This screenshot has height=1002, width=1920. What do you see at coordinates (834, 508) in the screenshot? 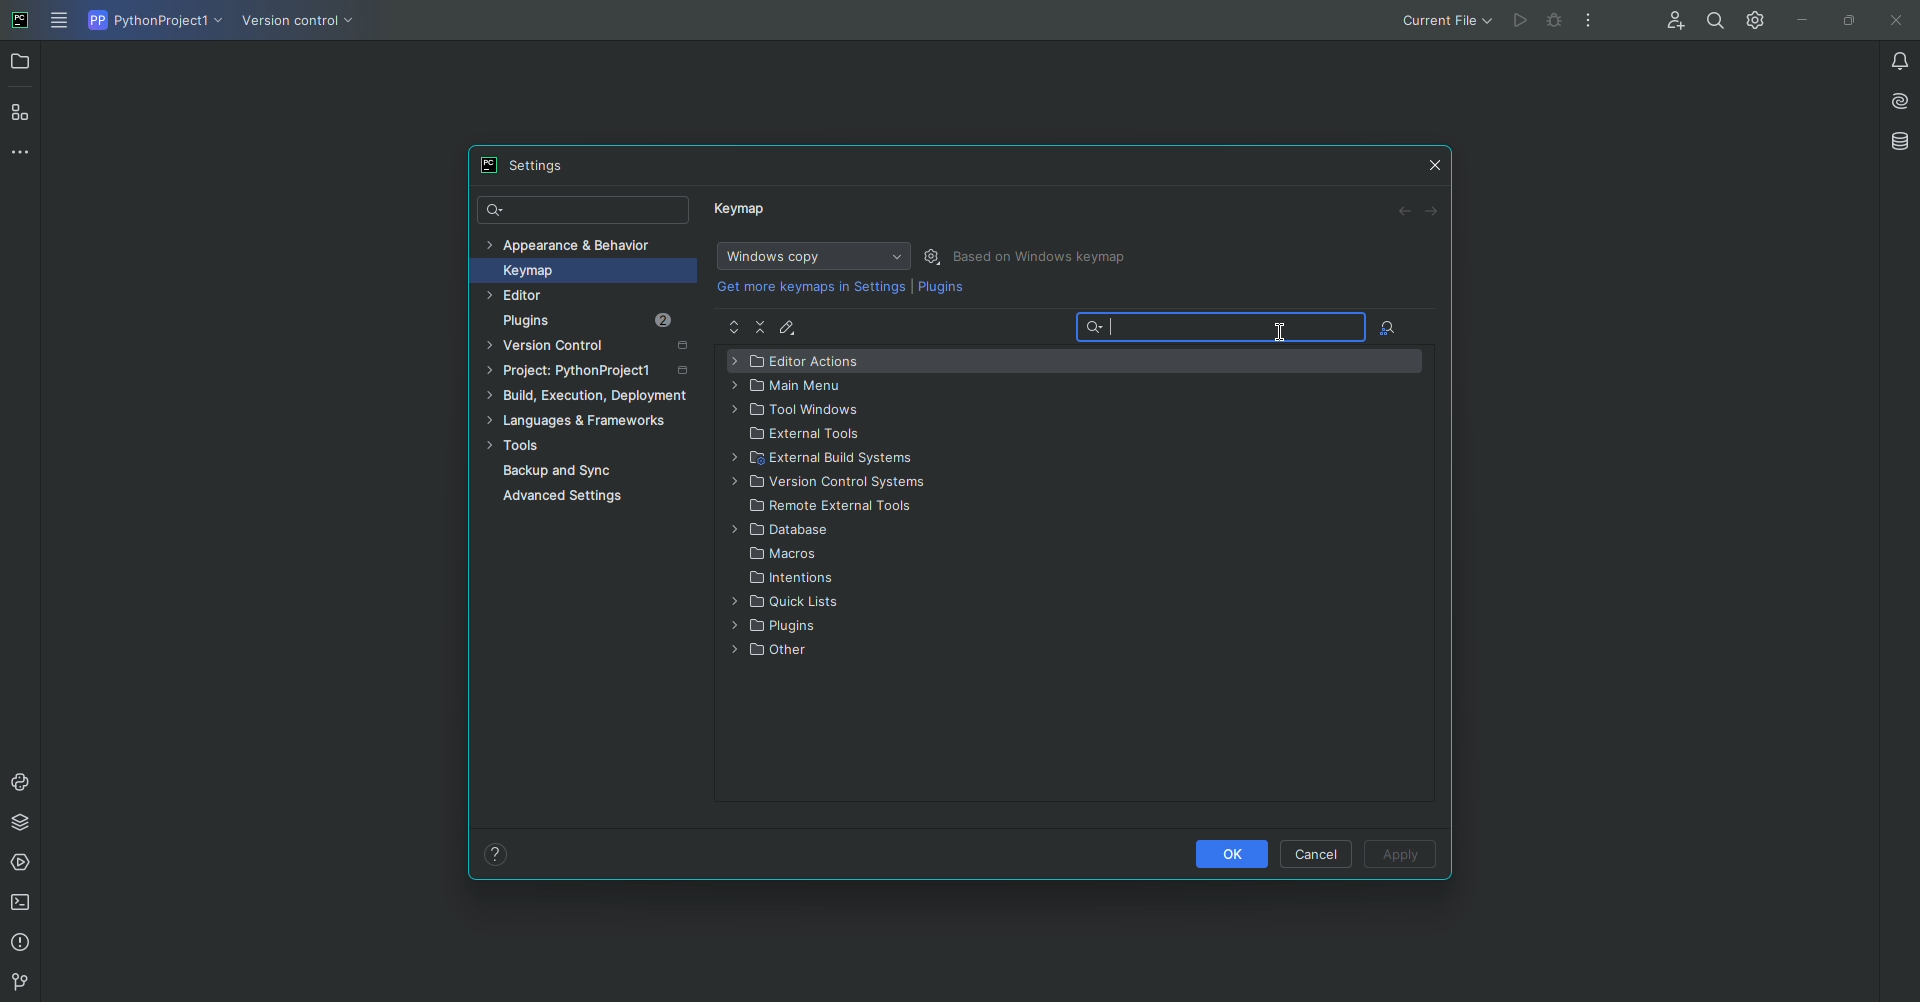
I see `Remote External Tools` at bounding box center [834, 508].